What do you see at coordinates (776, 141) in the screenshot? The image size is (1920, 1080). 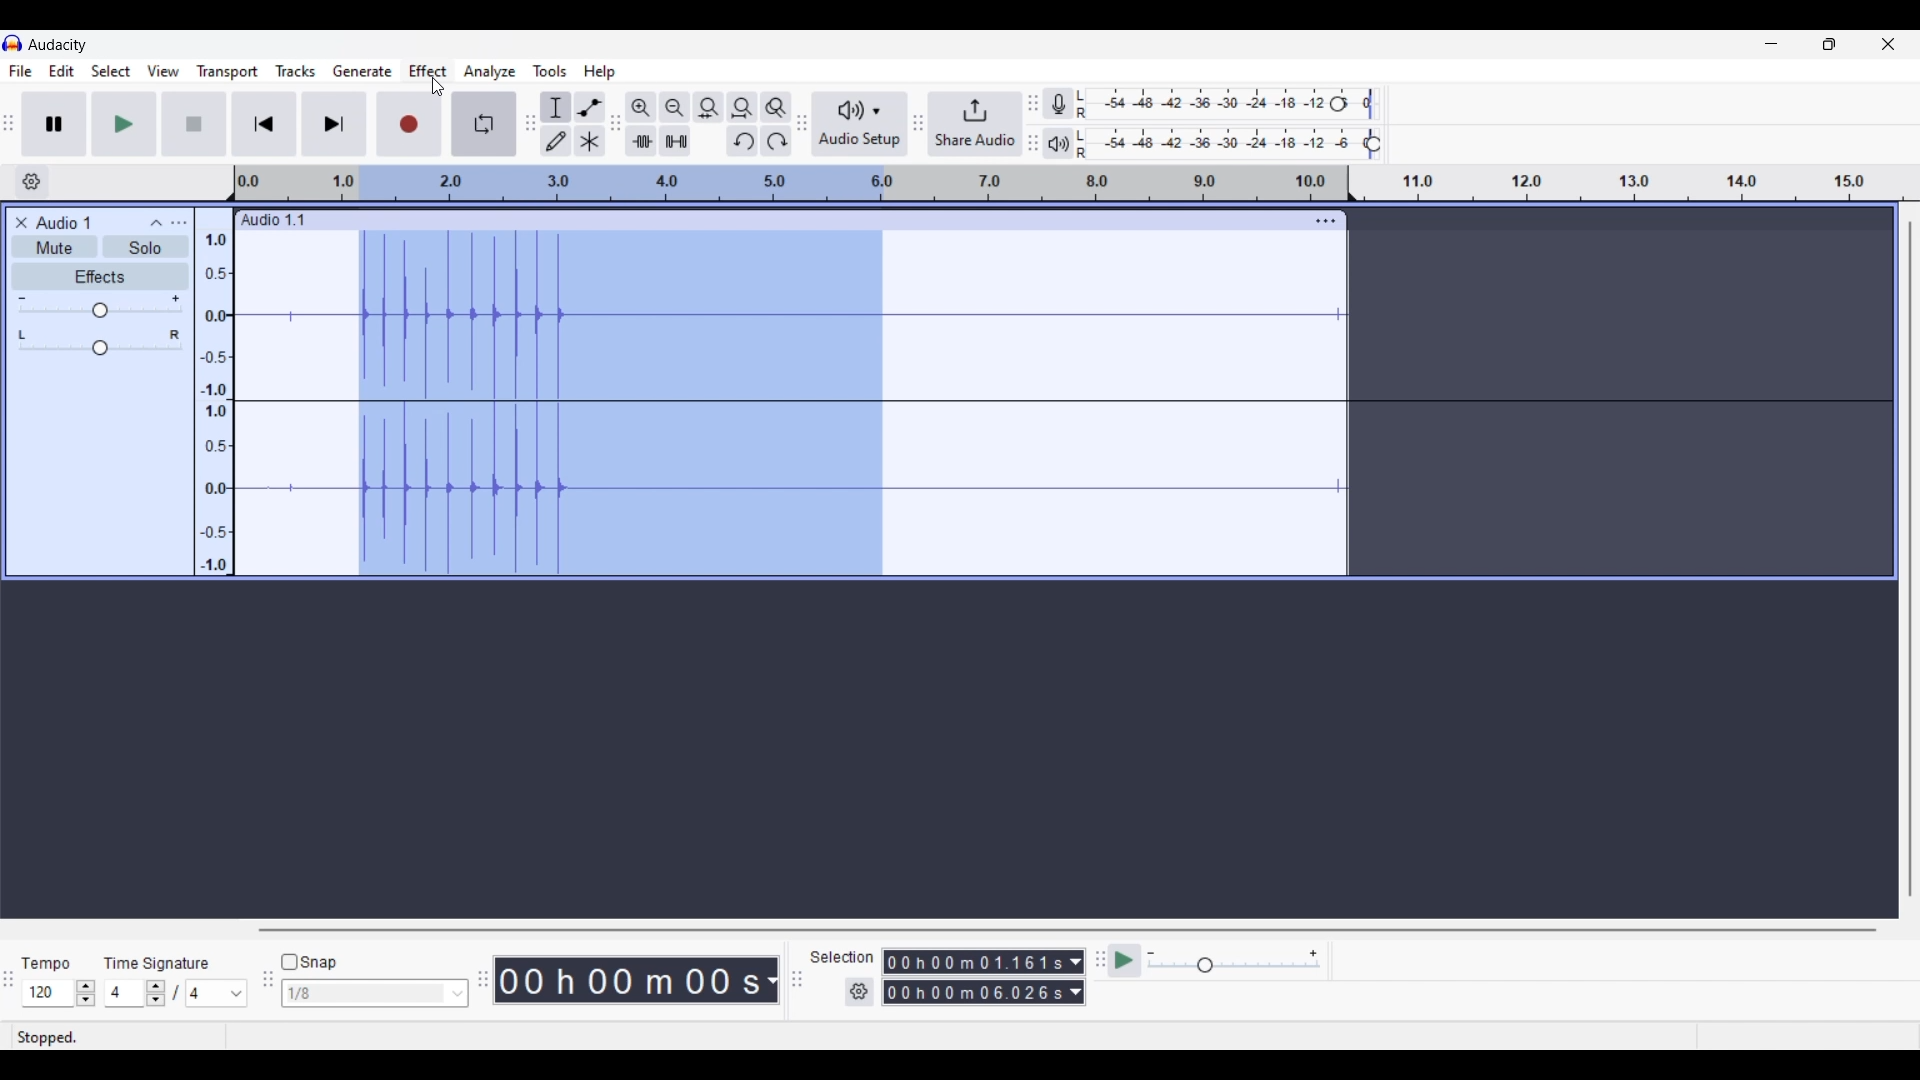 I see `Redo` at bounding box center [776, 141].